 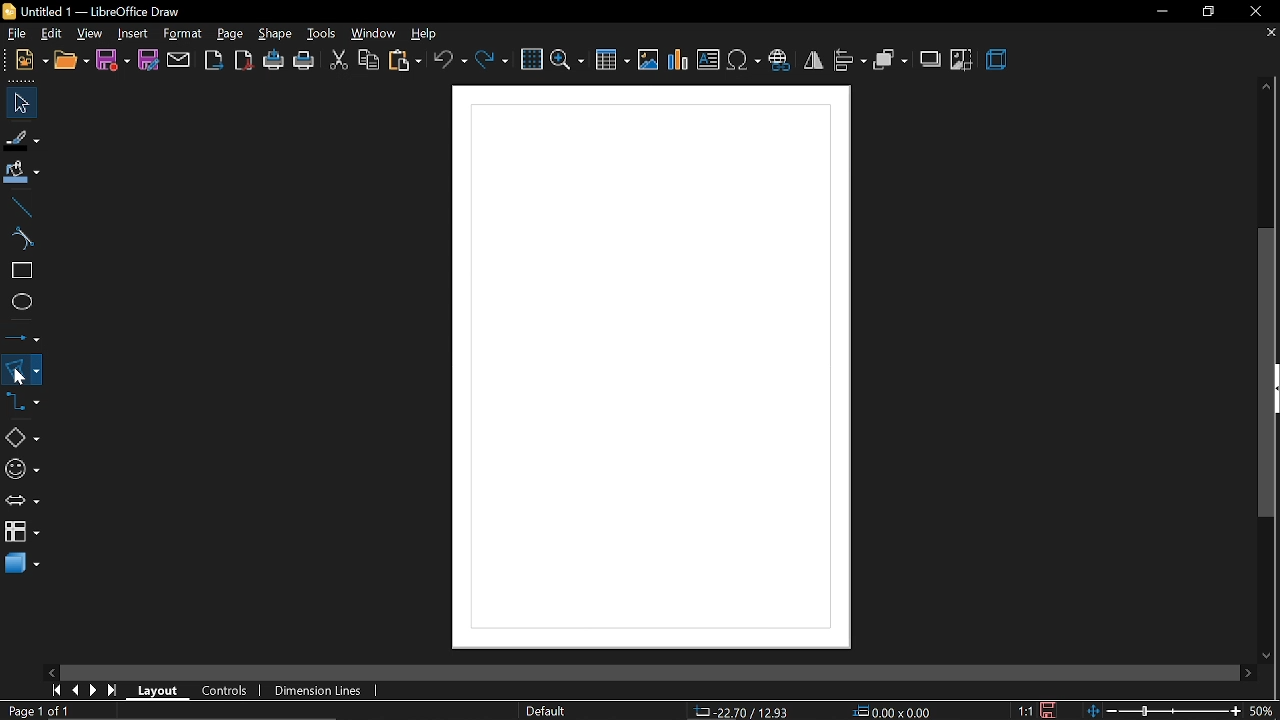 I want to click on save, so click(x=1054, y=708).